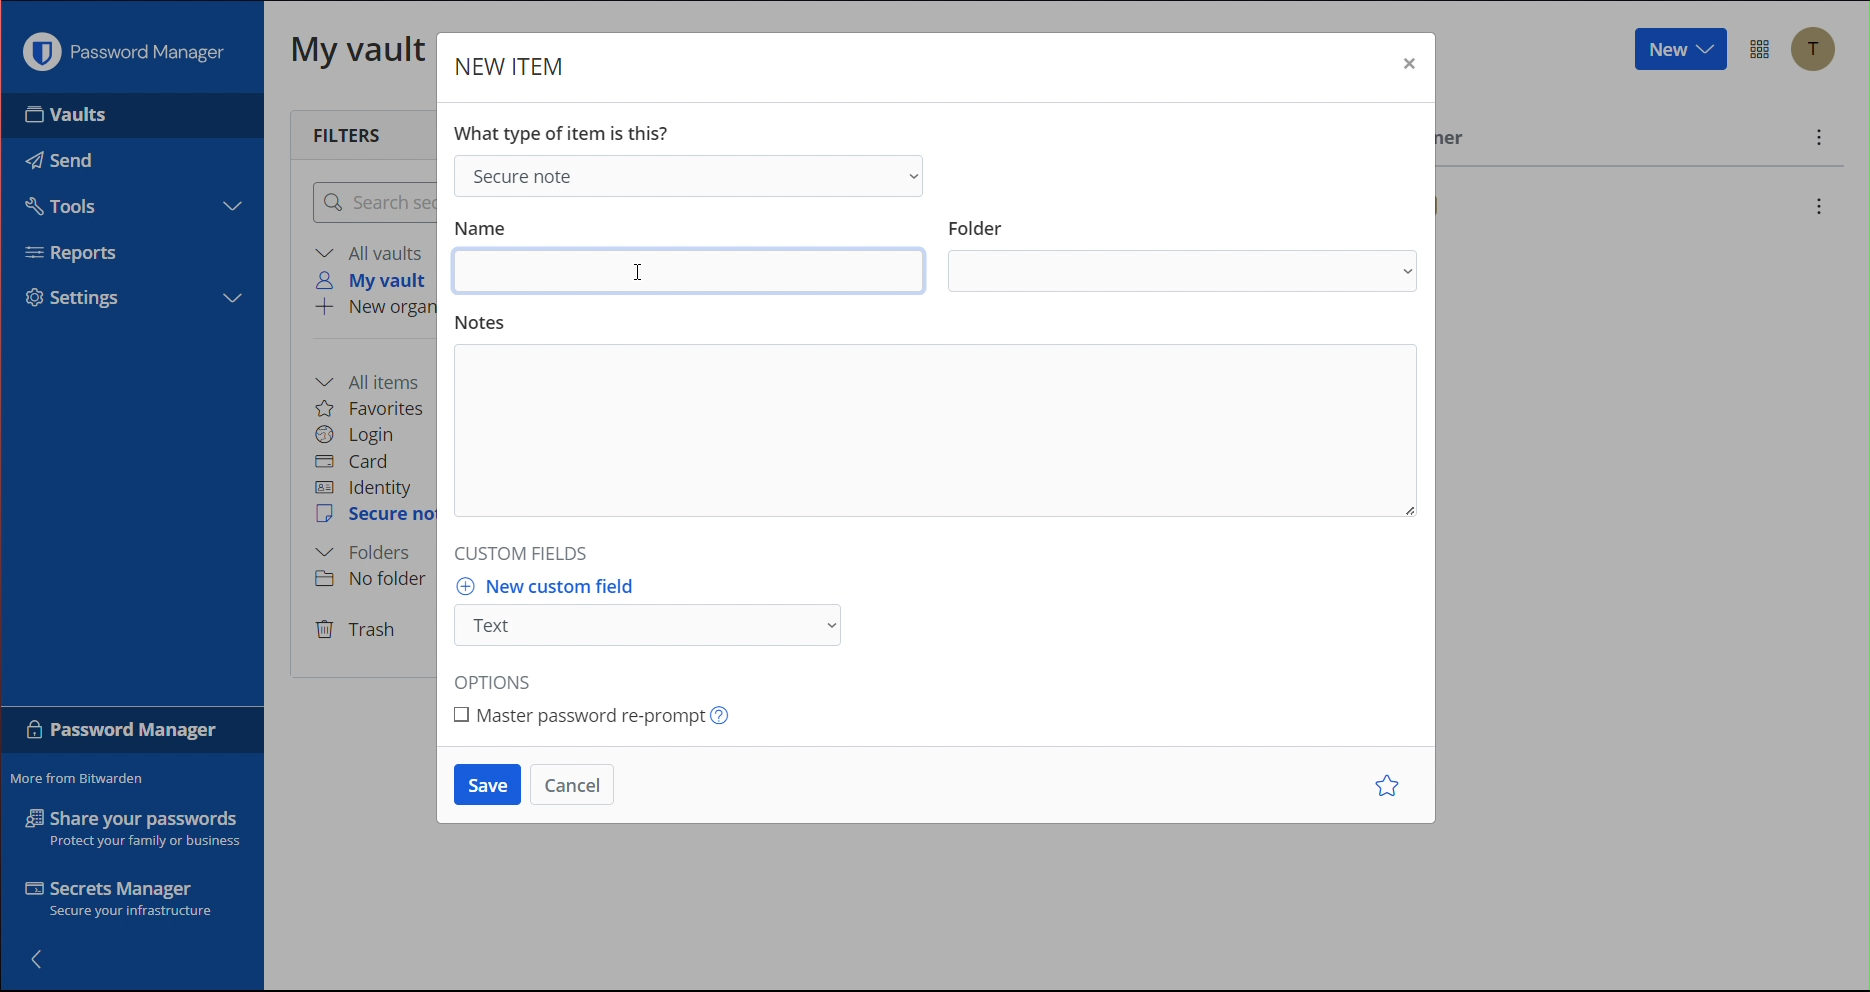  Describe the element at coordinates (55, 155) in the screenshot. I see `Send` at that location.